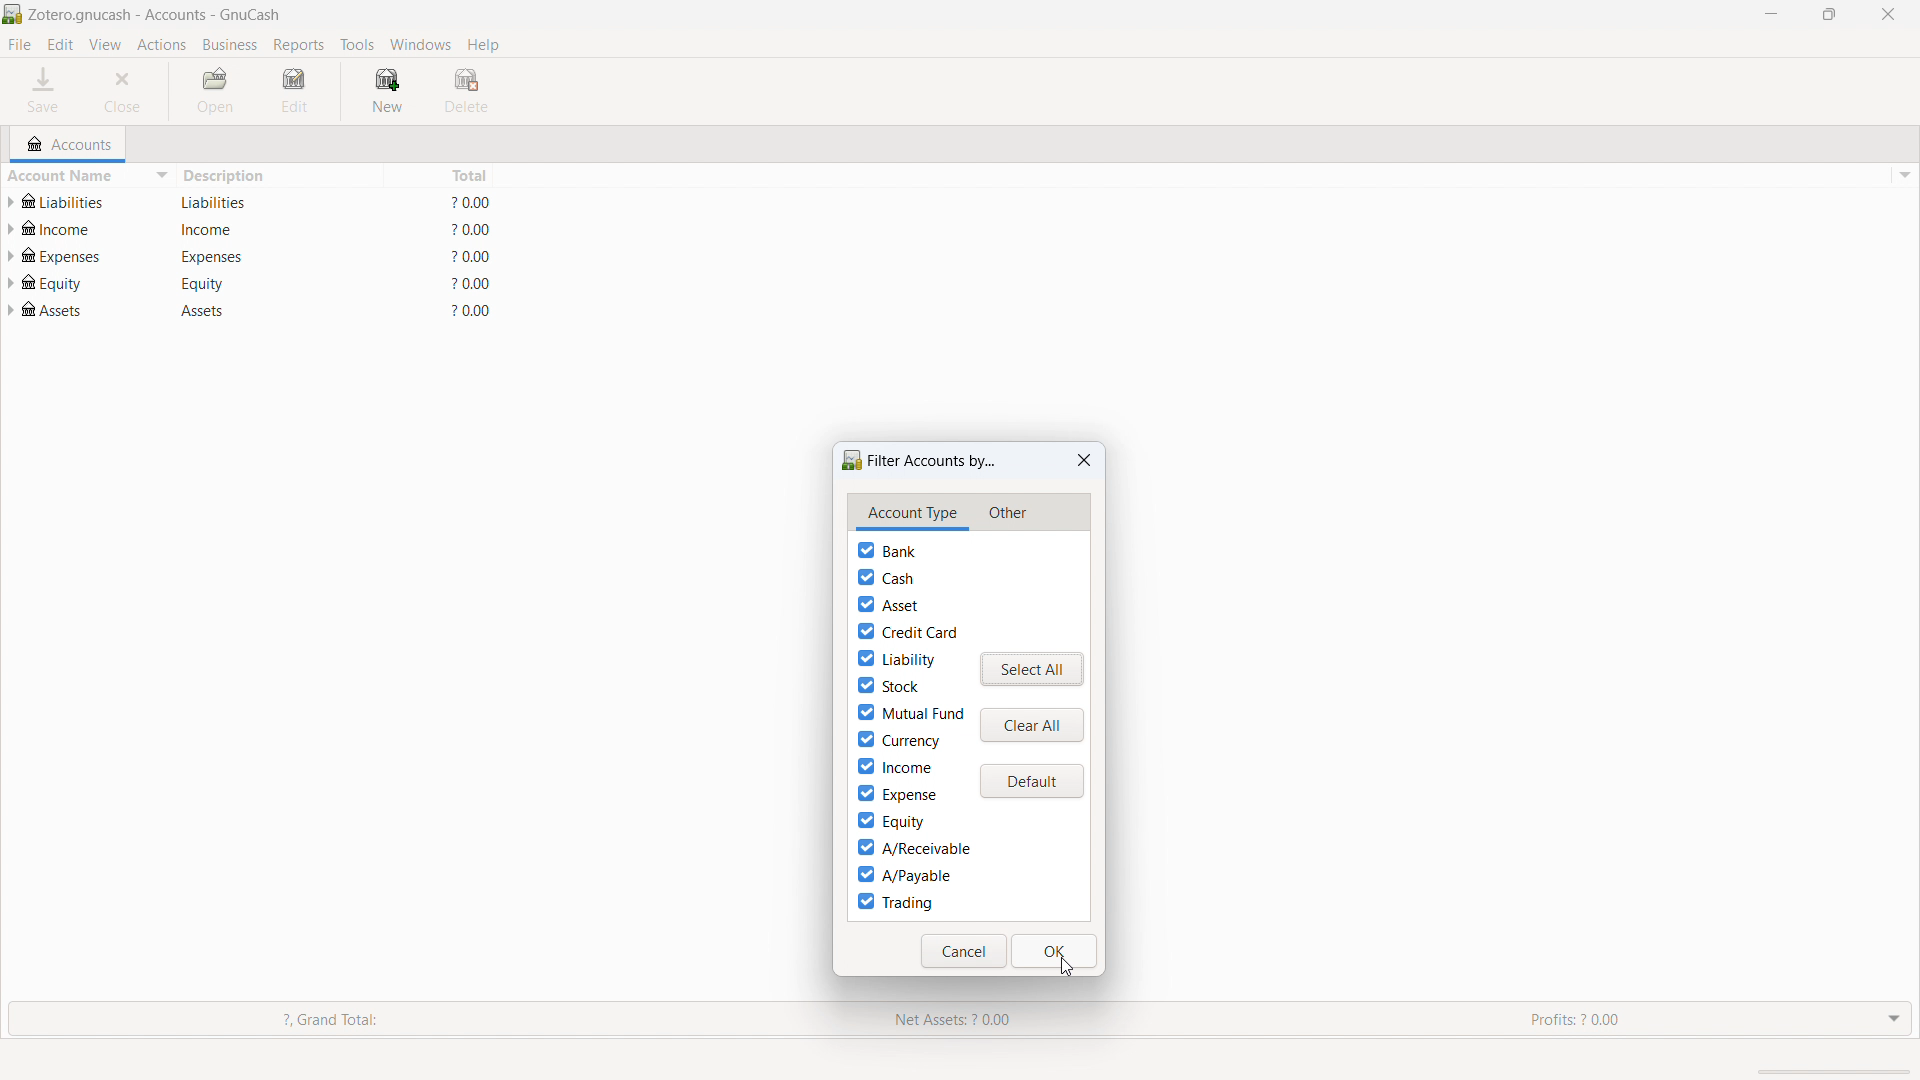  What do you see at coordinates (421, 45) in the screenshot?
I see `windows` at bounding box center [421, 45].